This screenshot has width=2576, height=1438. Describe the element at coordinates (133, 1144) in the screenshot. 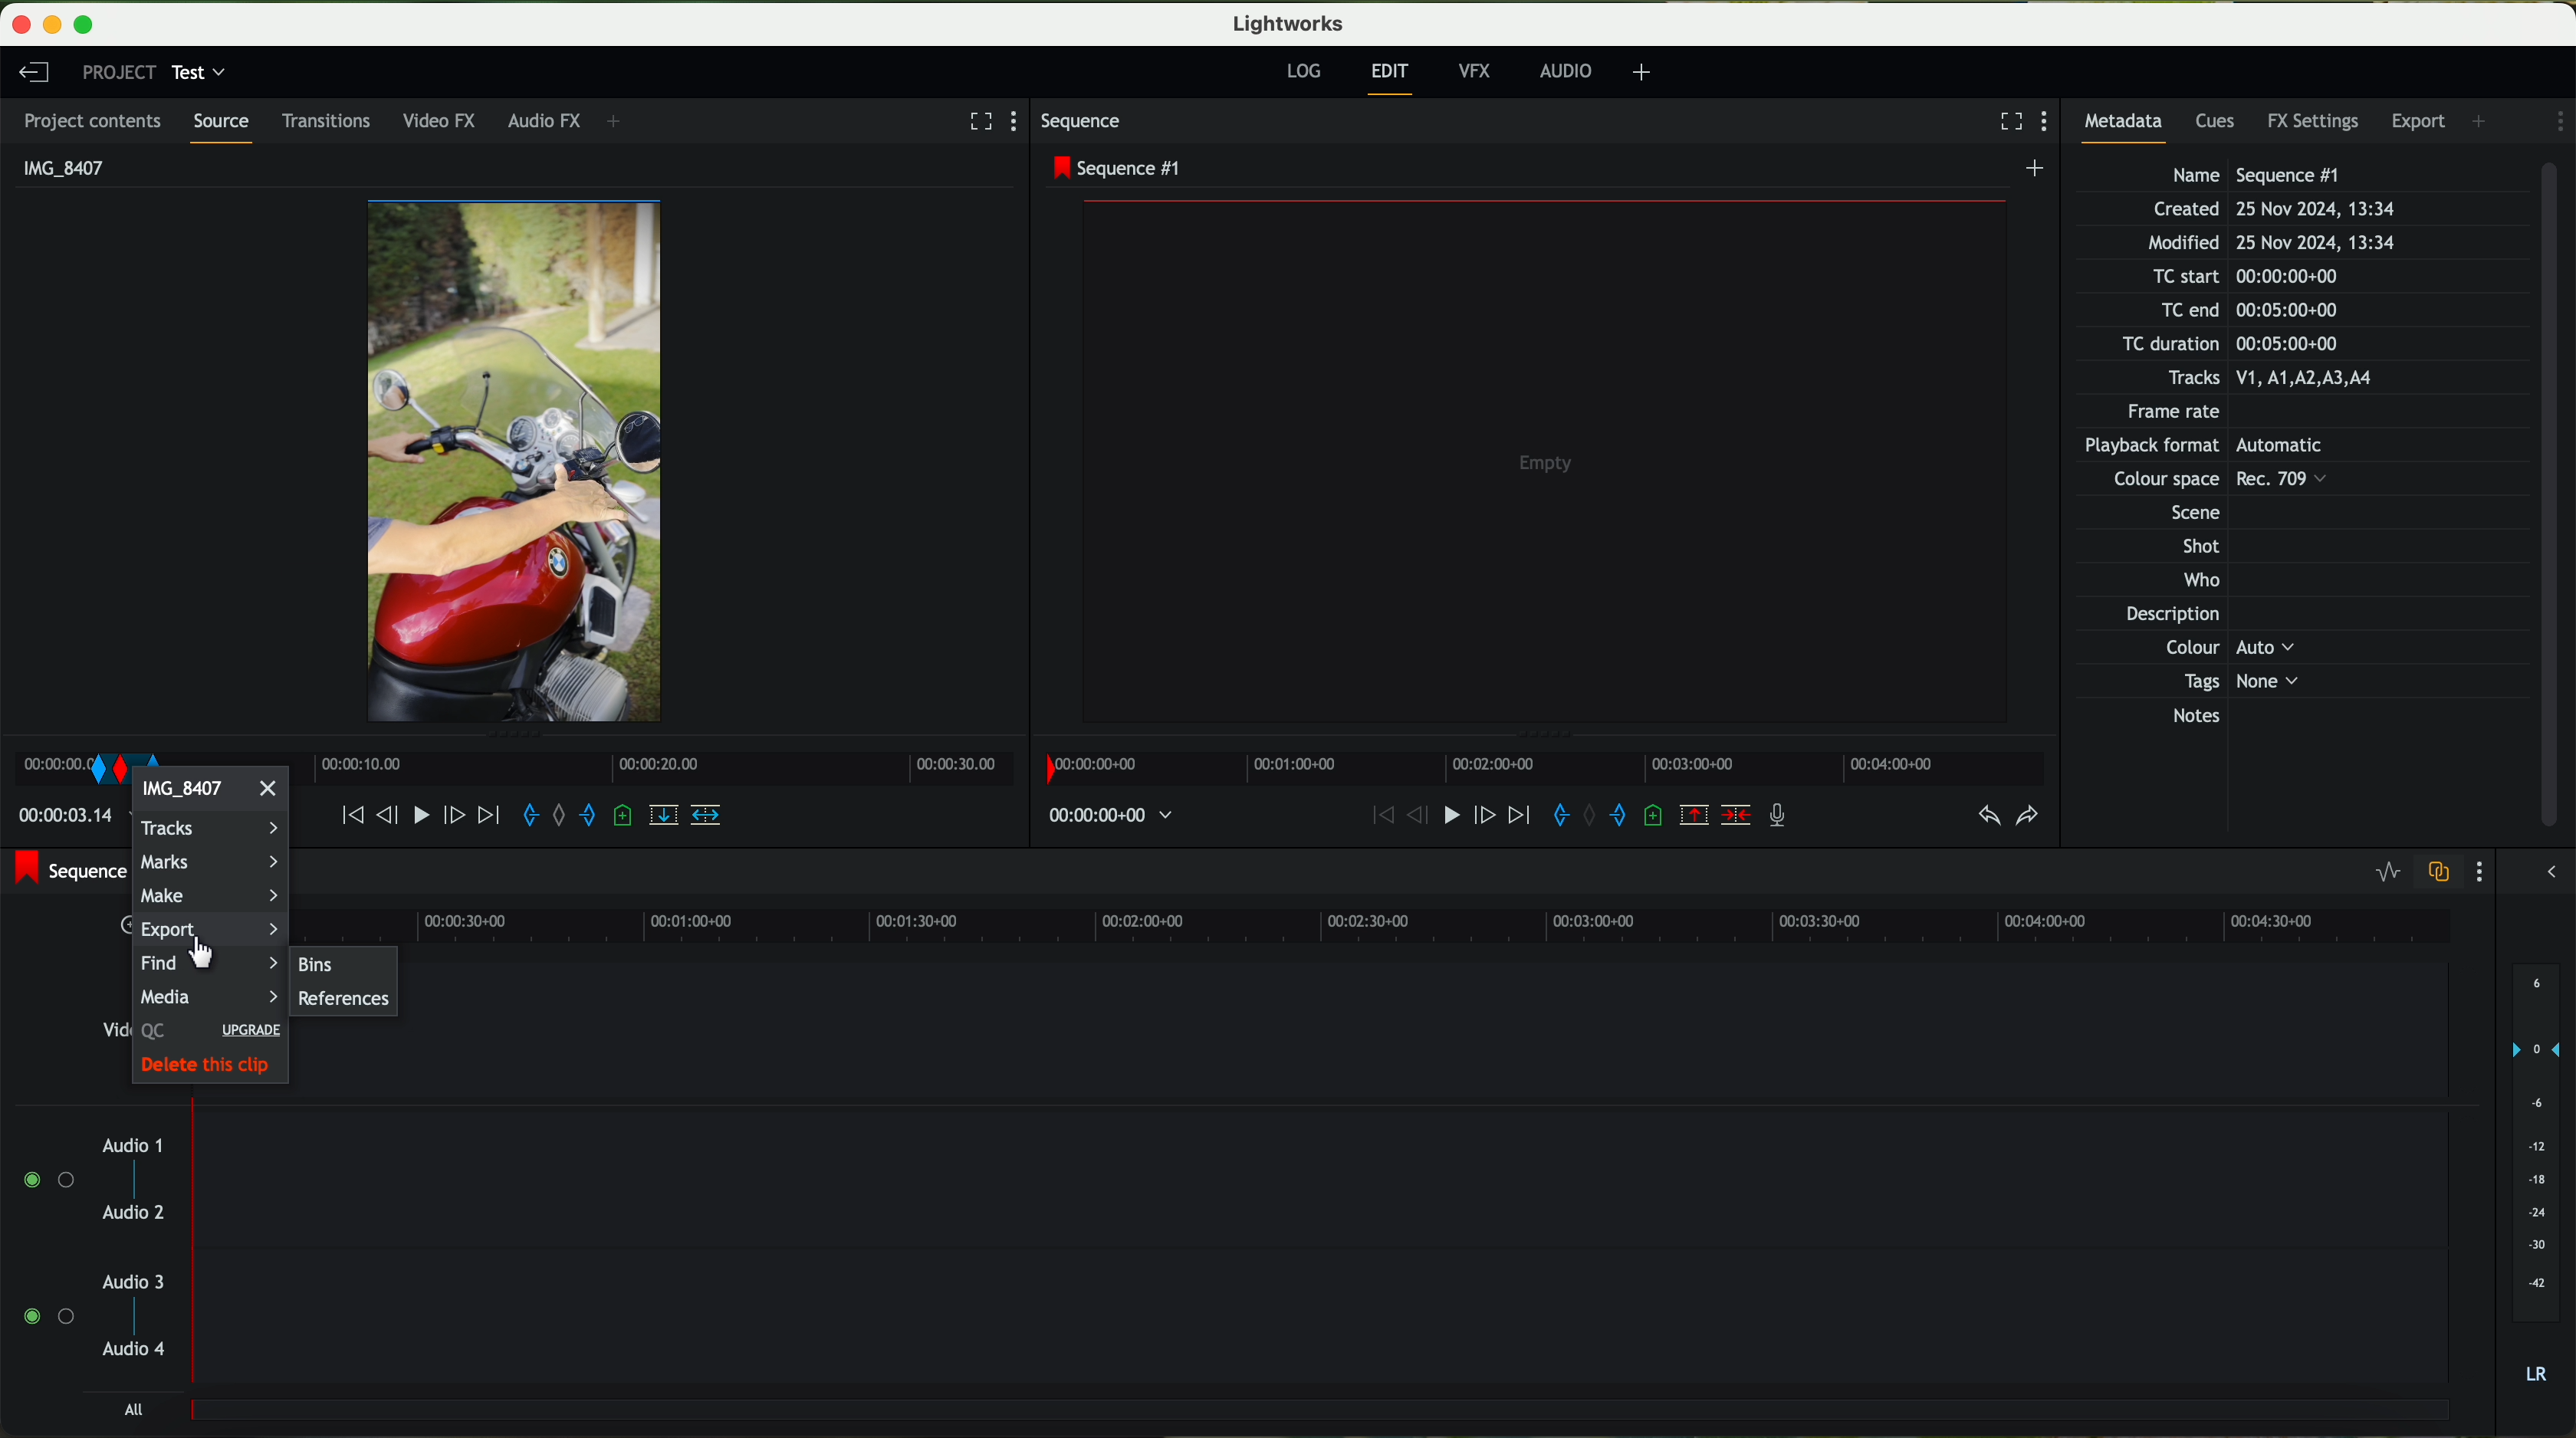

I see `audio 1` at that location.